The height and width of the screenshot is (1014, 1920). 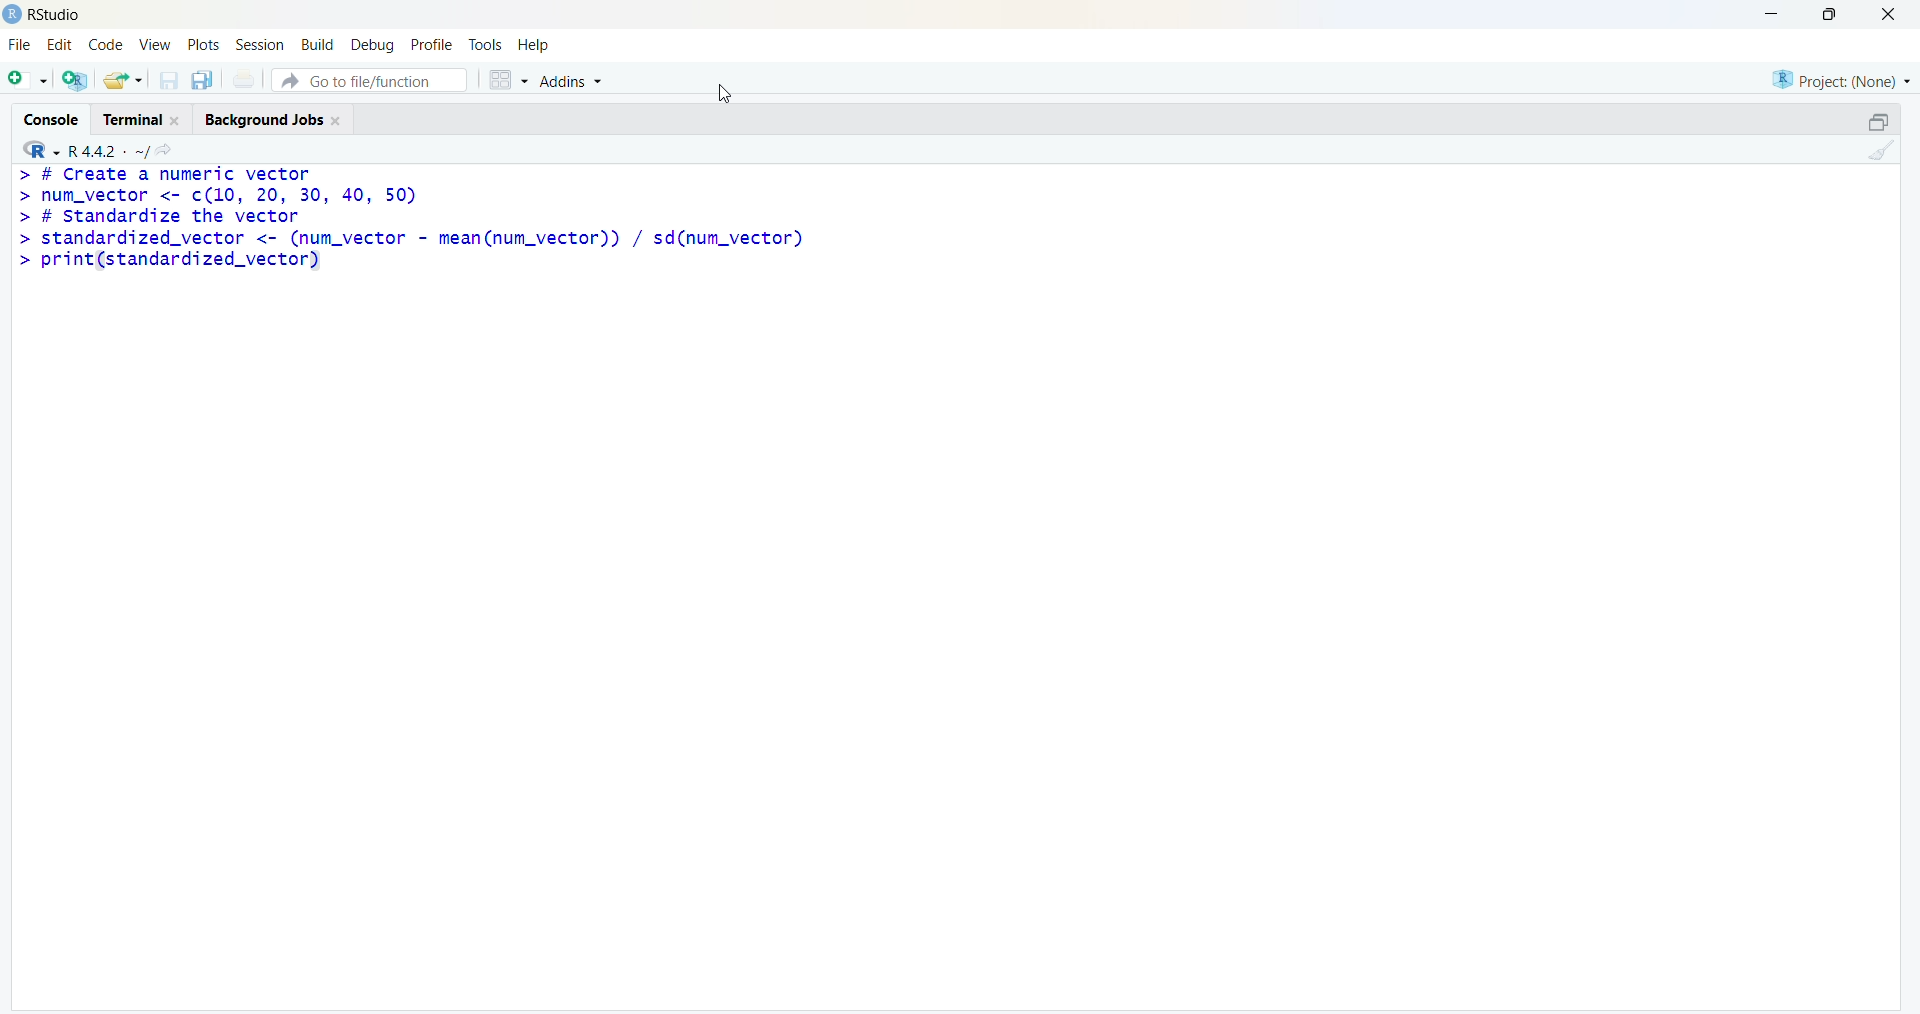 What do you see at coordinates (264, 121) in the screenshot?
I see `Background jobs` at bounding box center [264, 121].